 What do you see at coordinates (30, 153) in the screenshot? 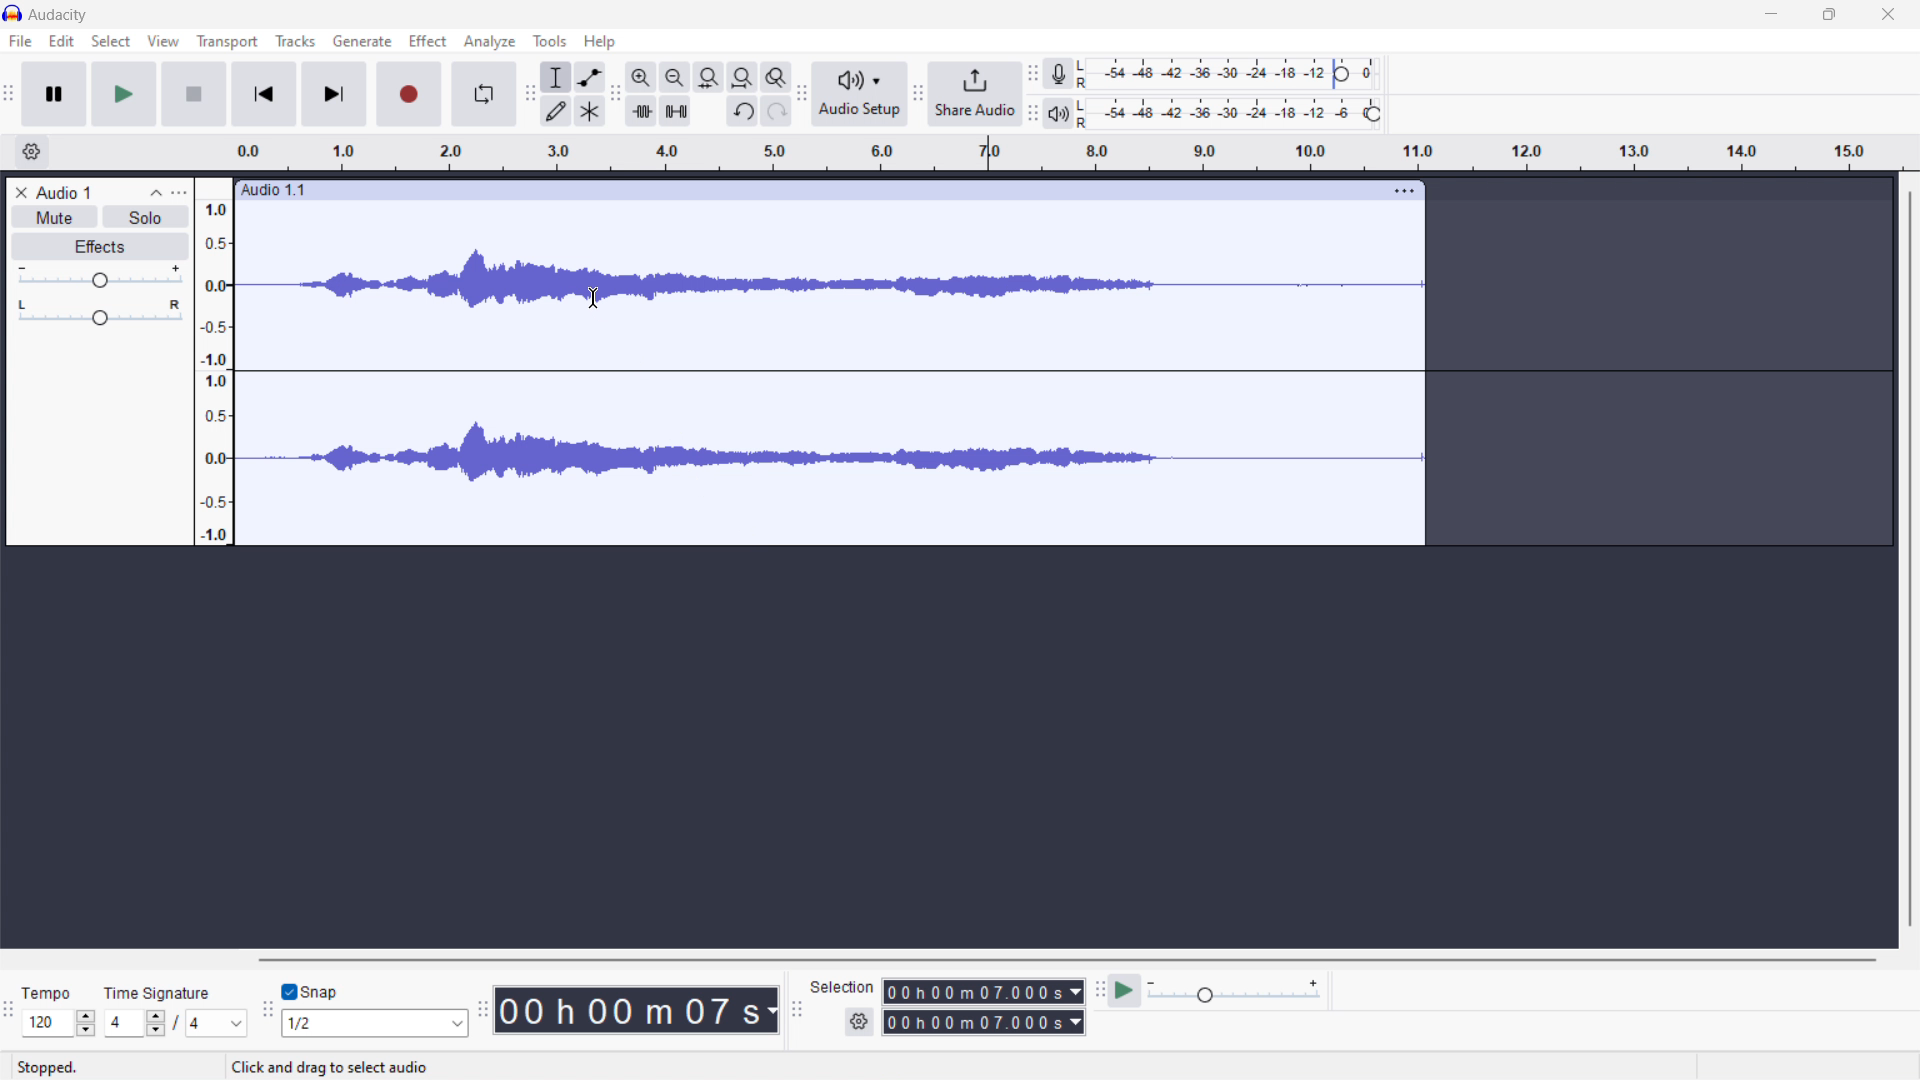
I see `settings` at bounding box center [30, 153].